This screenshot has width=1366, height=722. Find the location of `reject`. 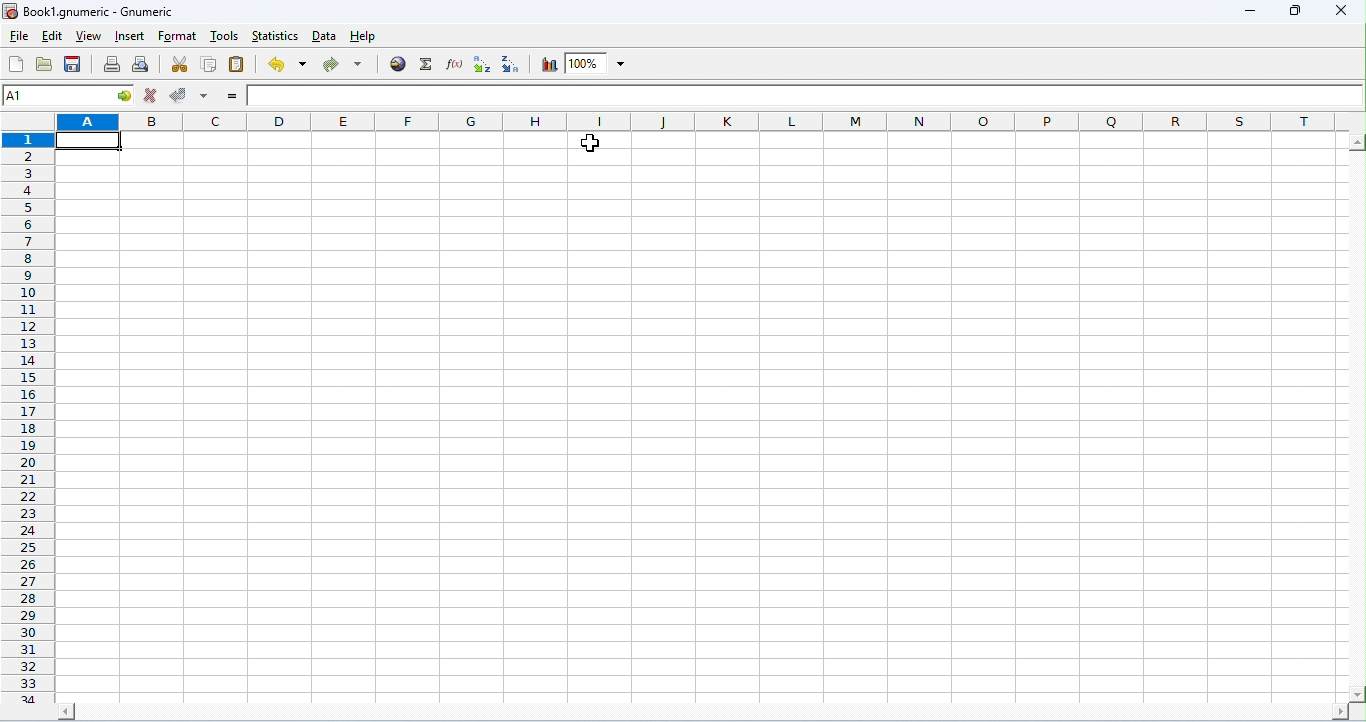

reject is located at coordinates (150, 95).